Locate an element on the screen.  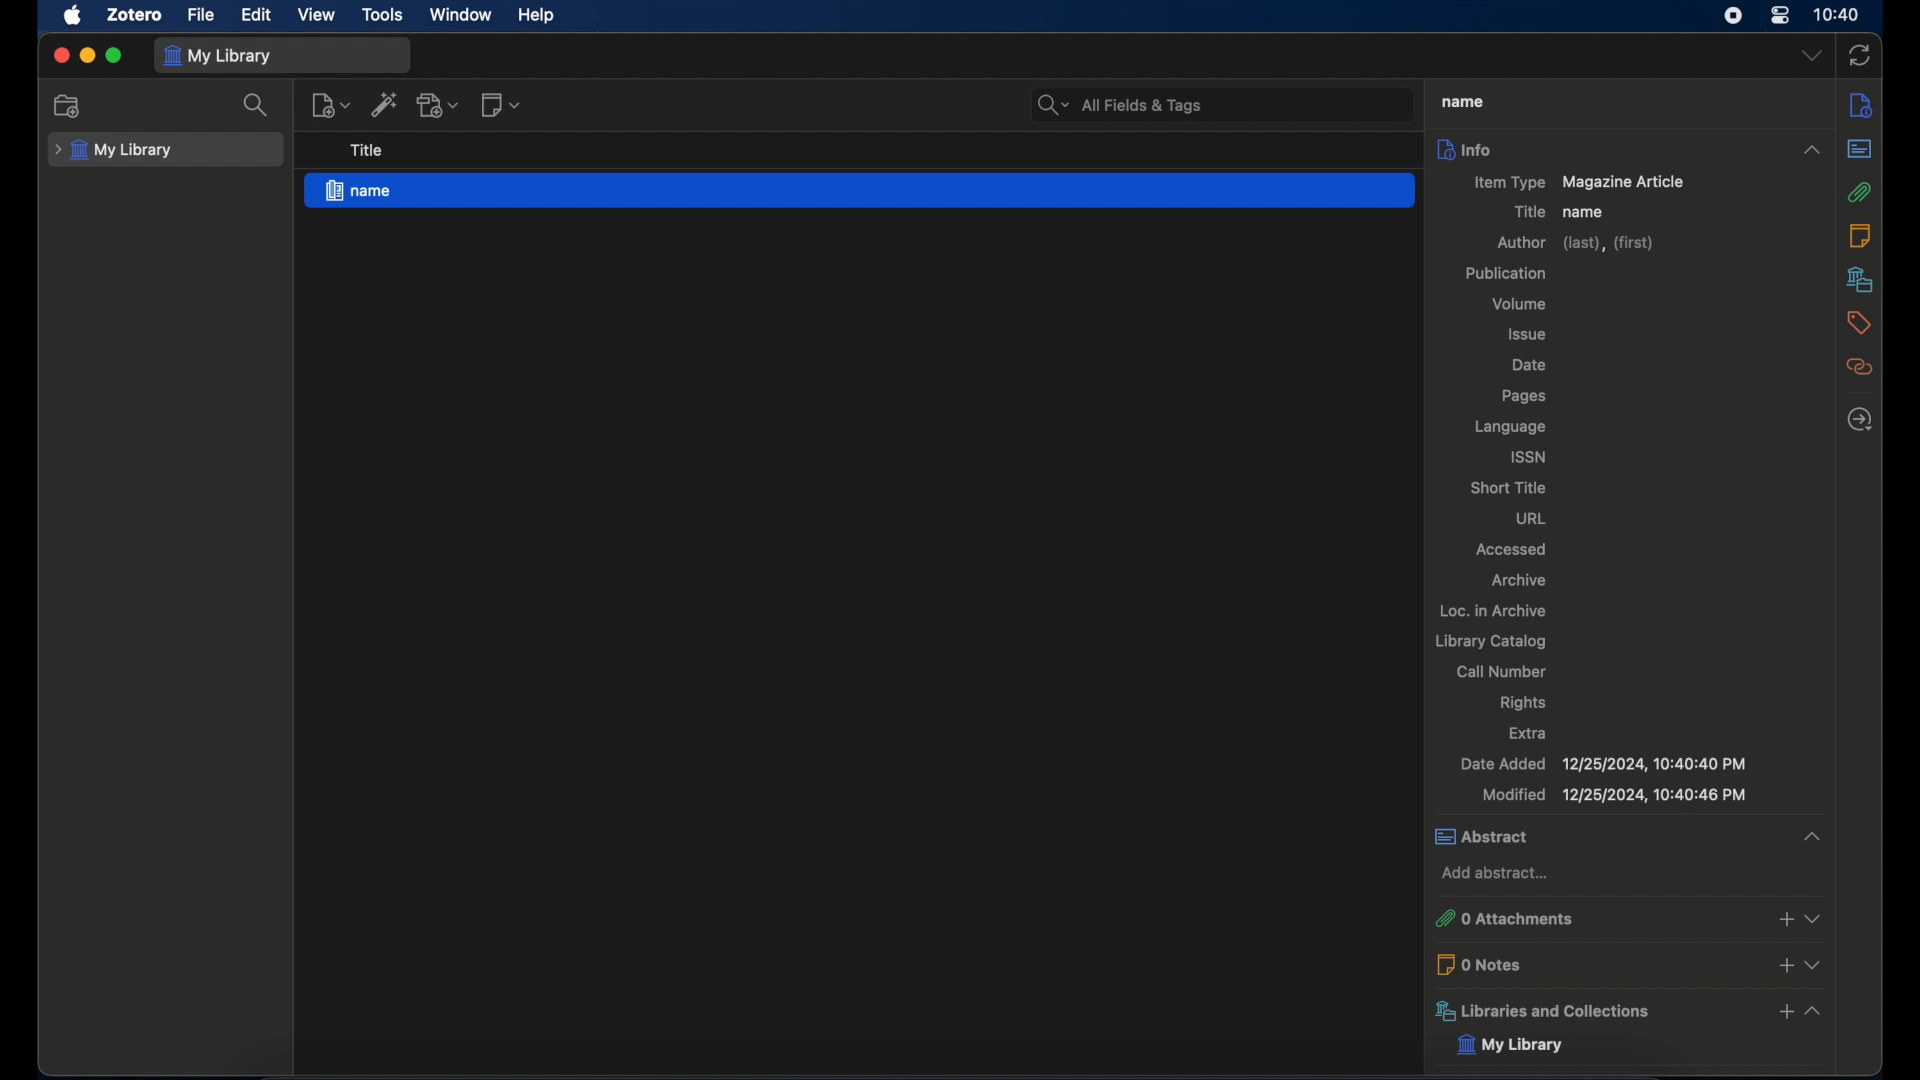
zotero is located at coordinates (132, 14).